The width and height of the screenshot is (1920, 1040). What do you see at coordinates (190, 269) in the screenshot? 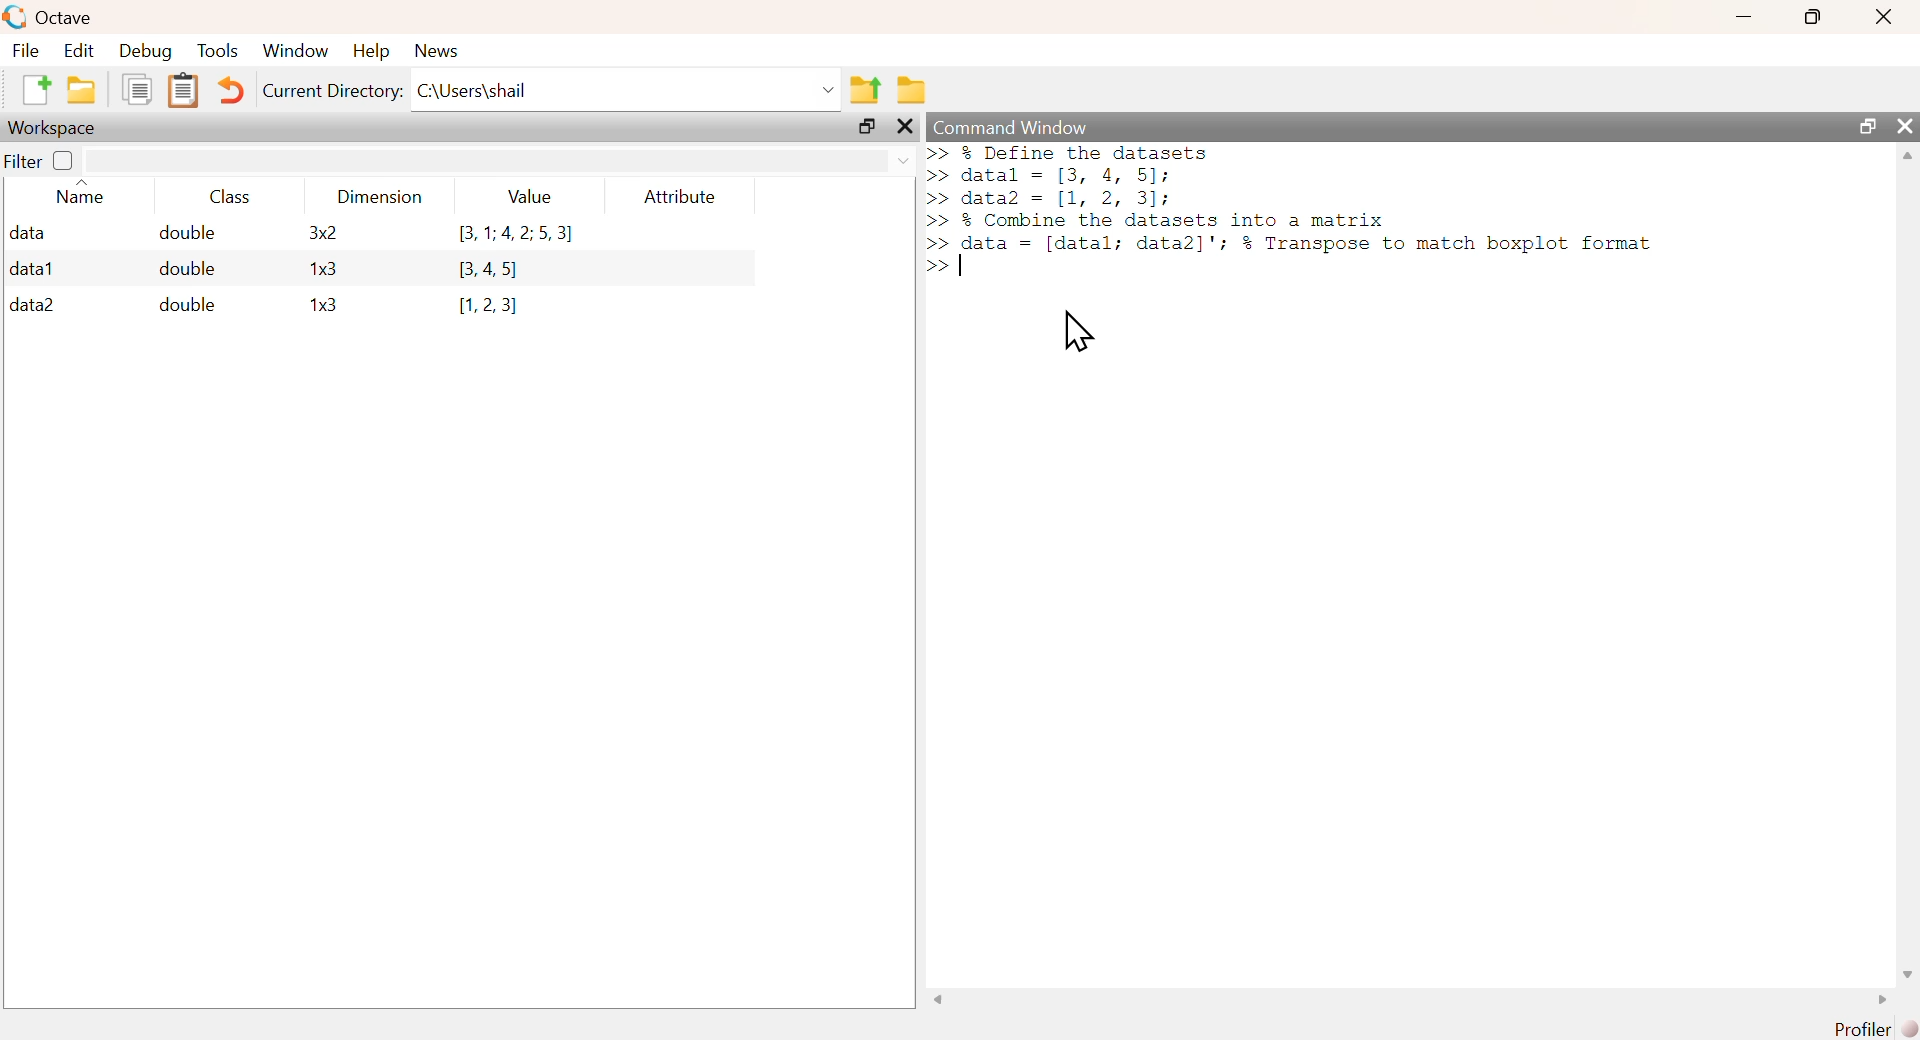
I see `double` at bounding box center [190, 269].